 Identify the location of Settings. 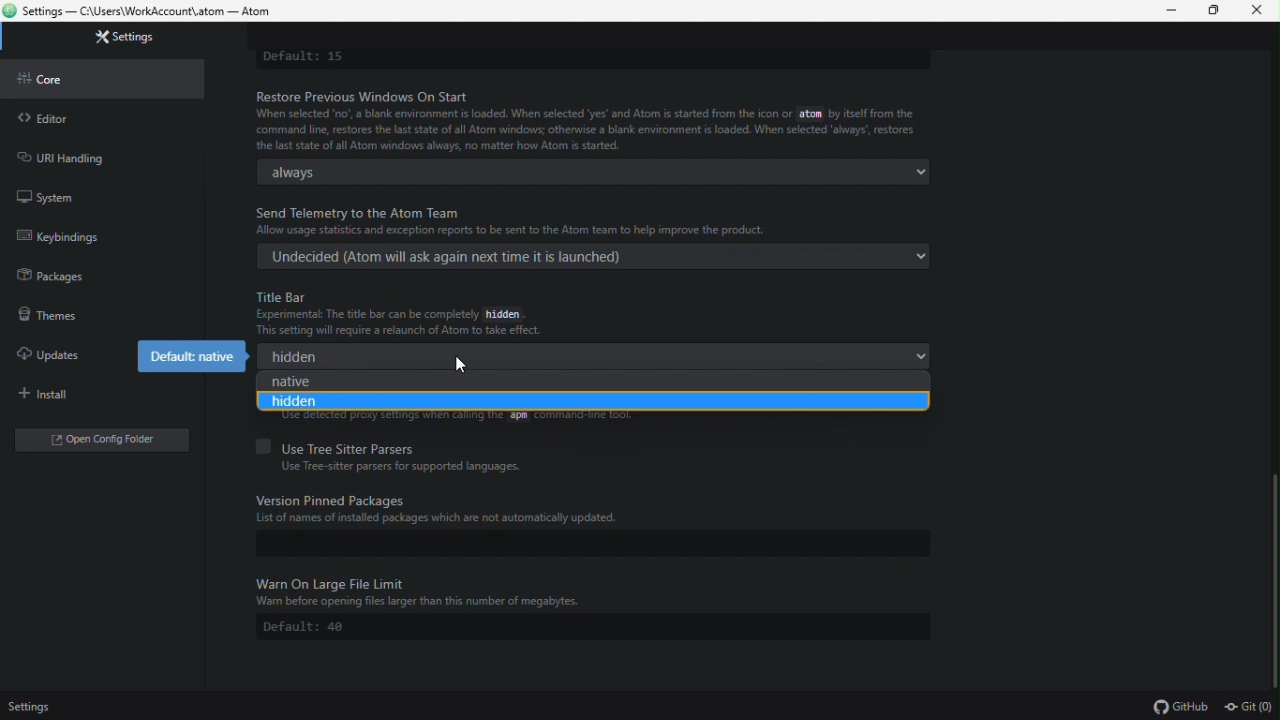
(120, 38).